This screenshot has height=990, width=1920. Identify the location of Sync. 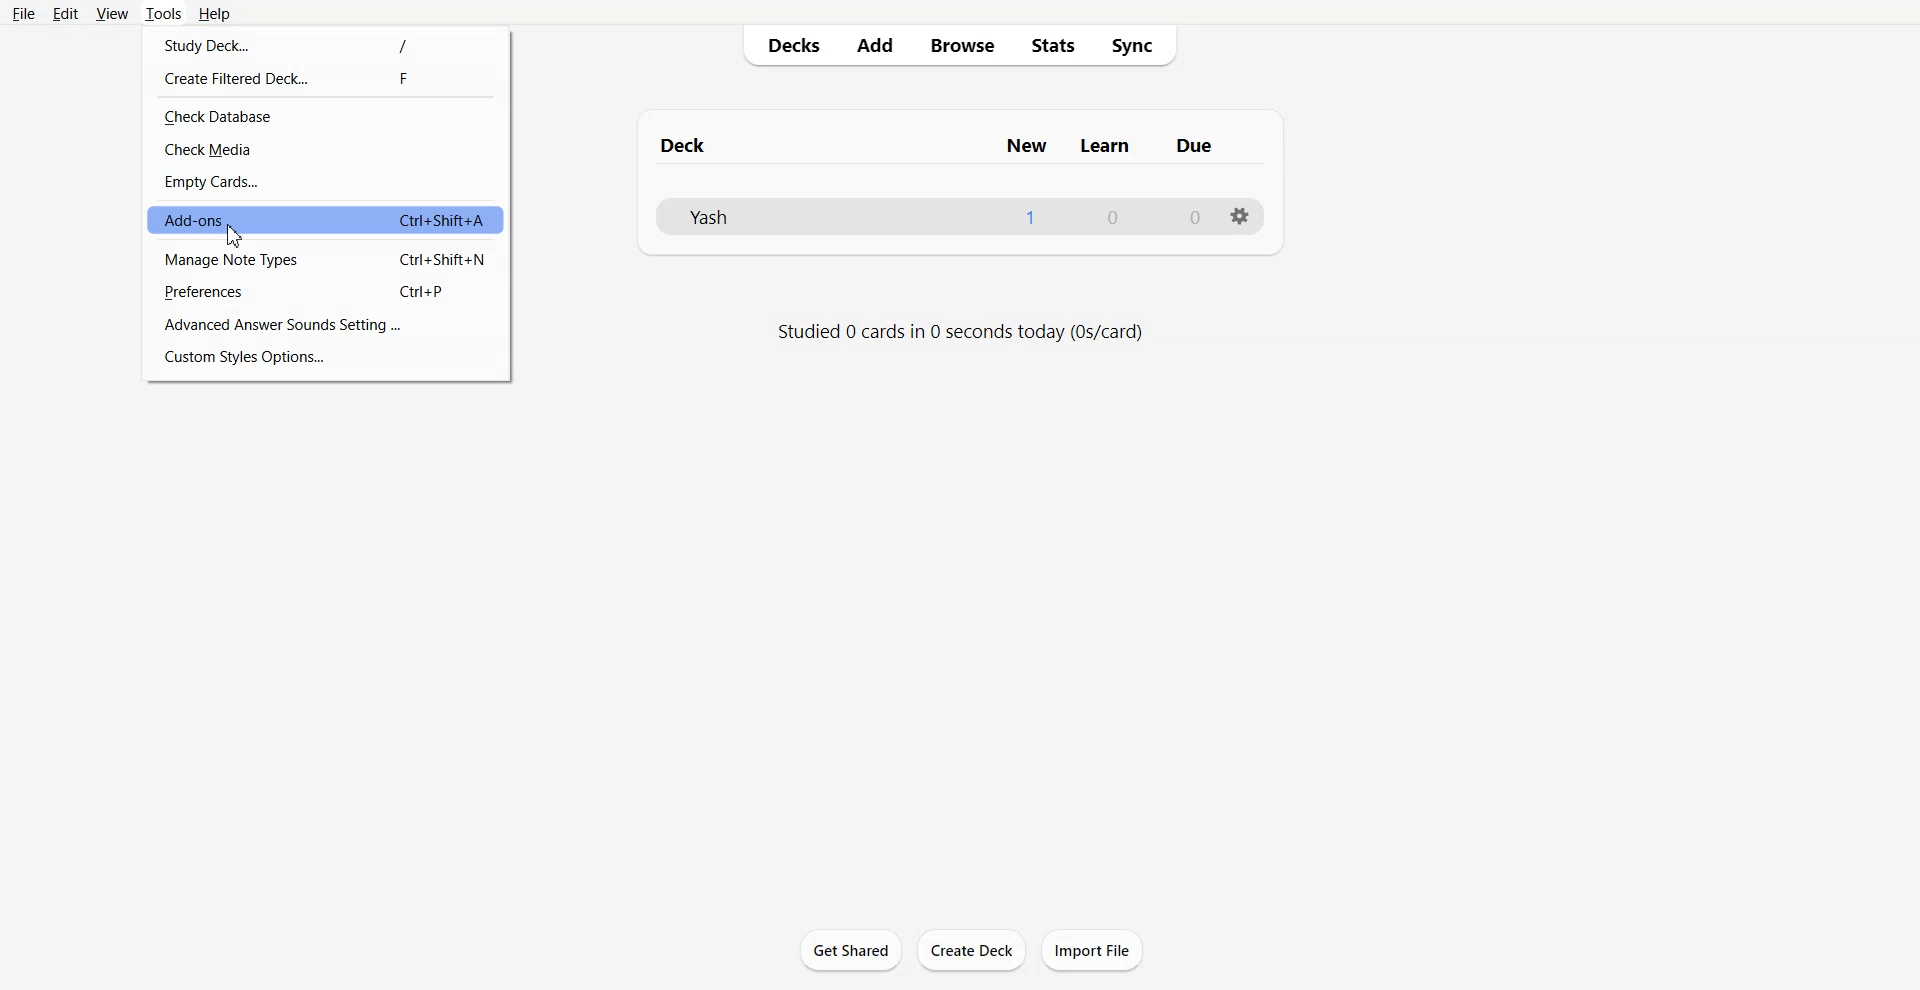
(1142, 45).